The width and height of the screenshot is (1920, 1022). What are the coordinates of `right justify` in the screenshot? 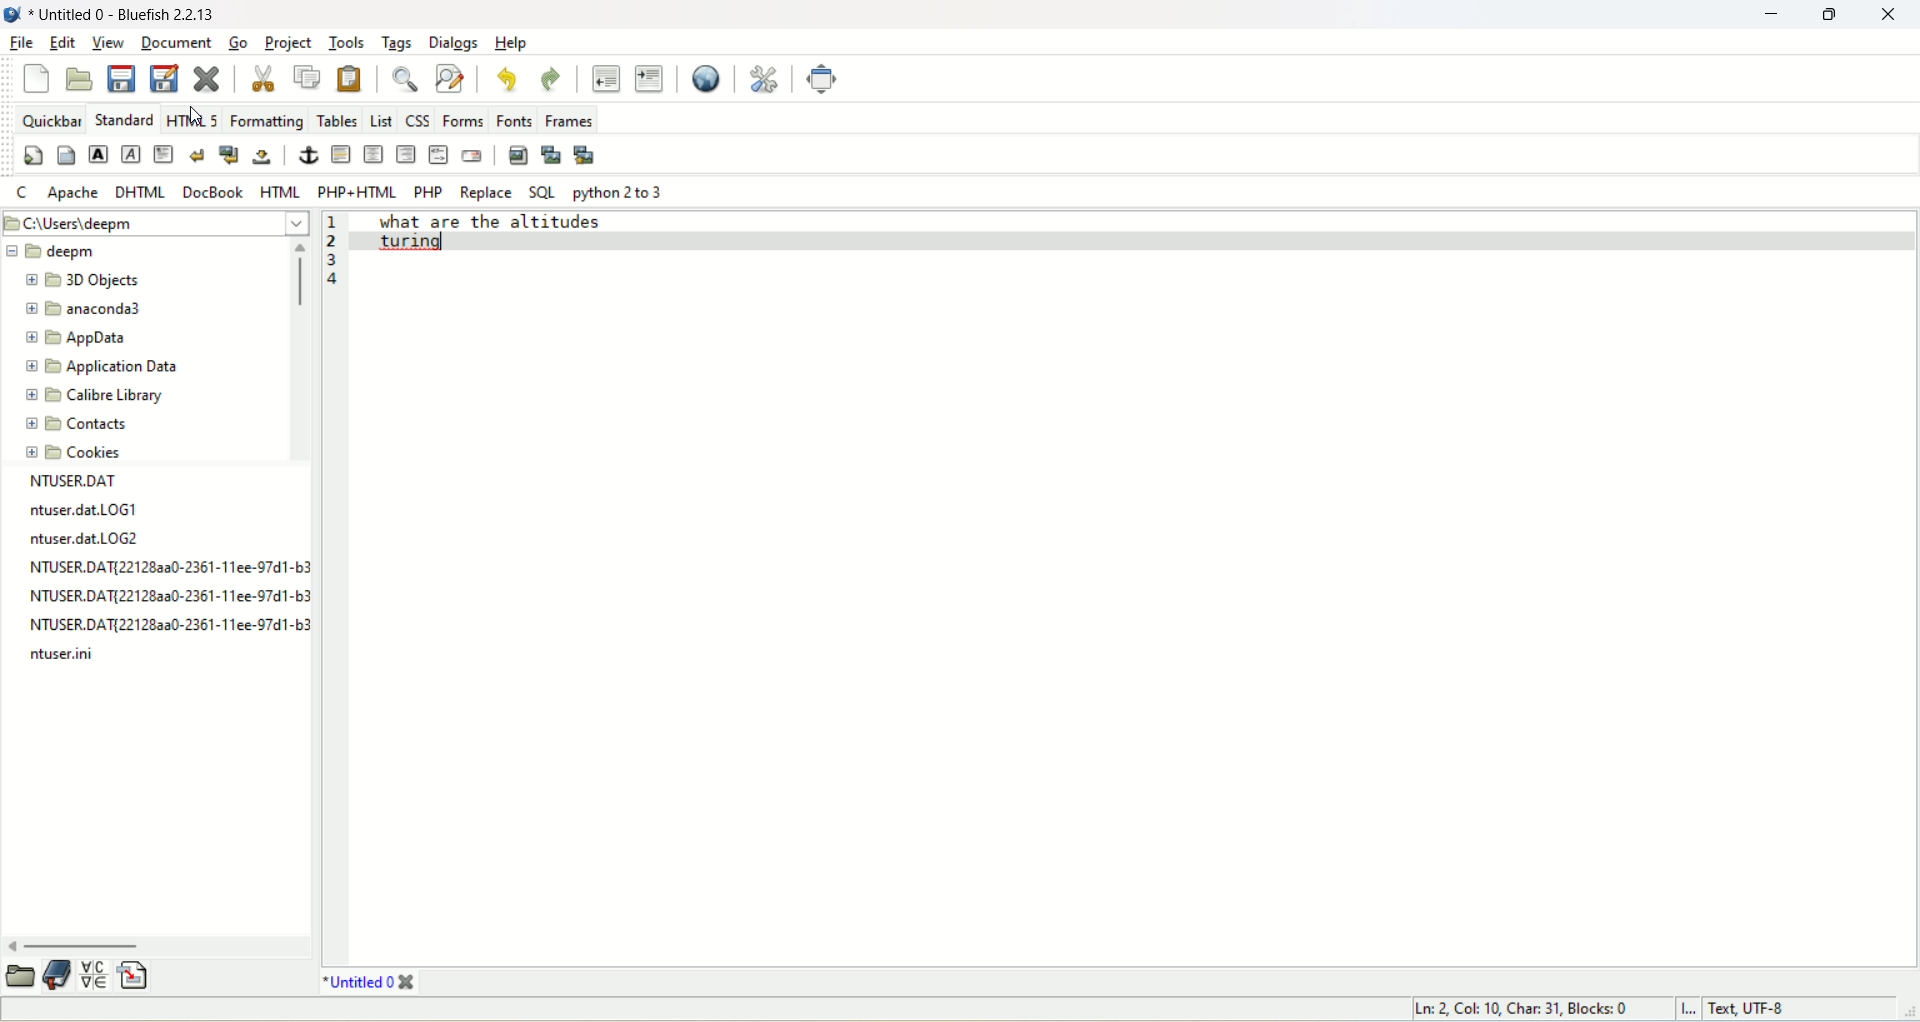 It's located at (409, 154).